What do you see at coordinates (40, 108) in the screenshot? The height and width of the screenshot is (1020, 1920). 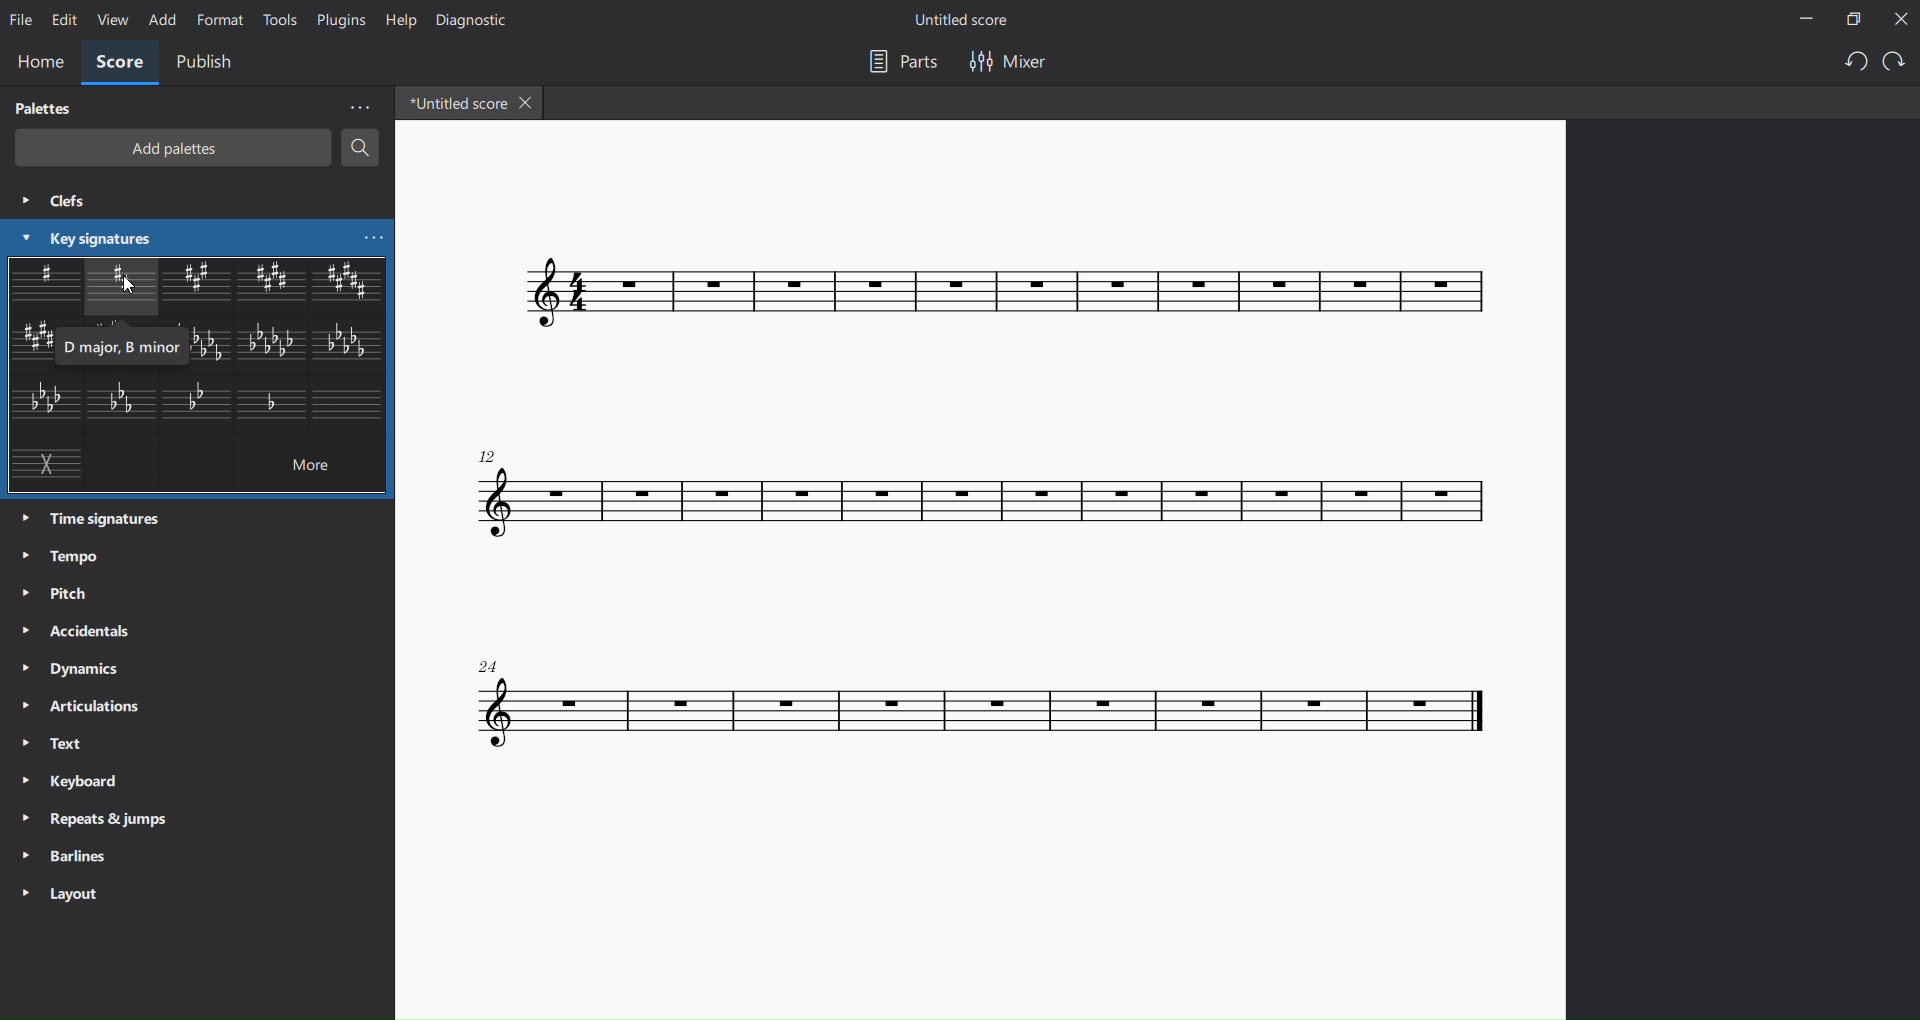 I see `palettes` at bounding box center [40, 108].